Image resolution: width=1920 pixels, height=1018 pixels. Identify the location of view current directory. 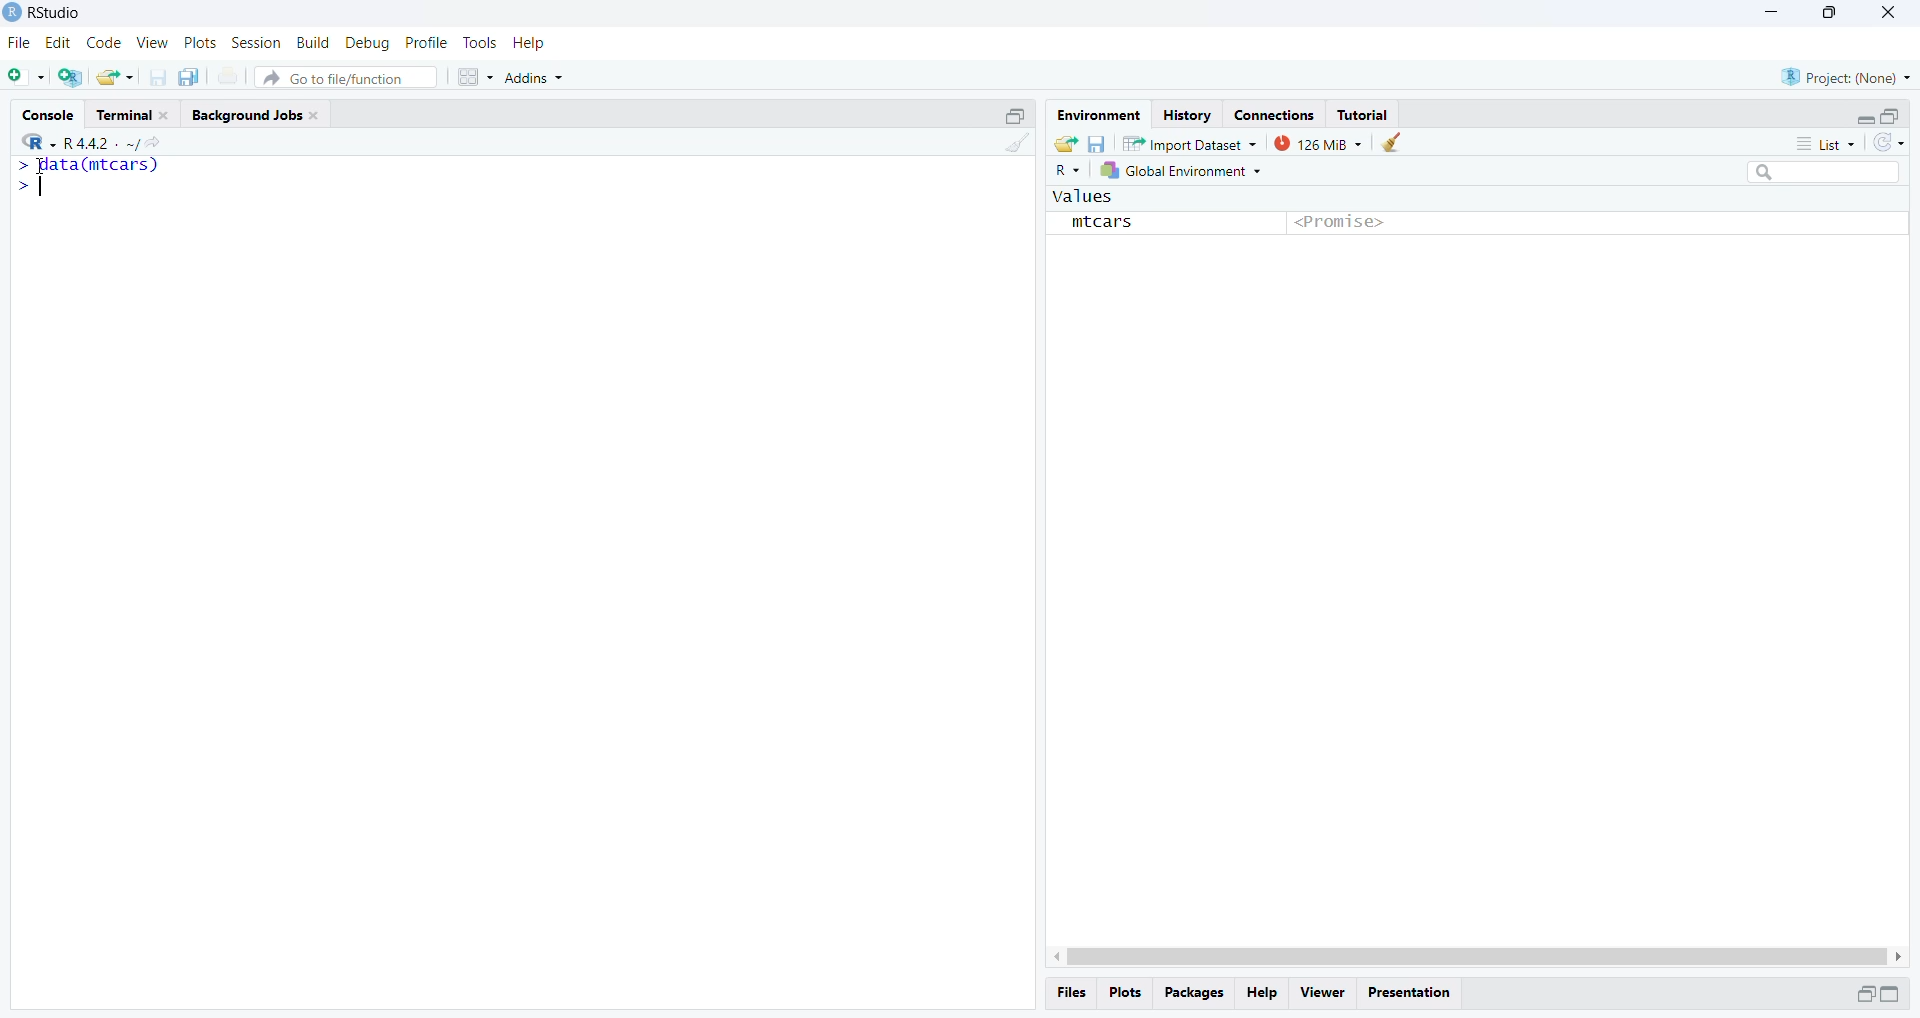
(143, 143).